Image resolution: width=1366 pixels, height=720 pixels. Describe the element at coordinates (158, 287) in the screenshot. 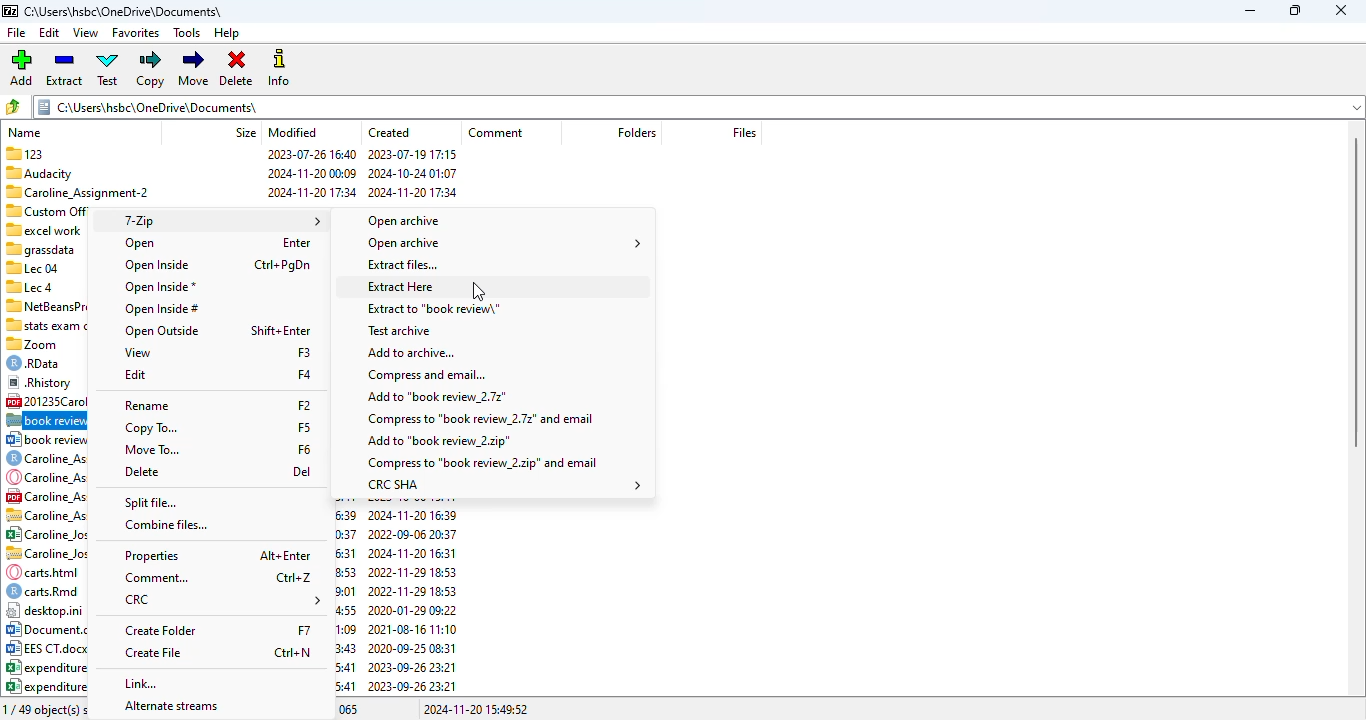

I see `open inside*` at that location.